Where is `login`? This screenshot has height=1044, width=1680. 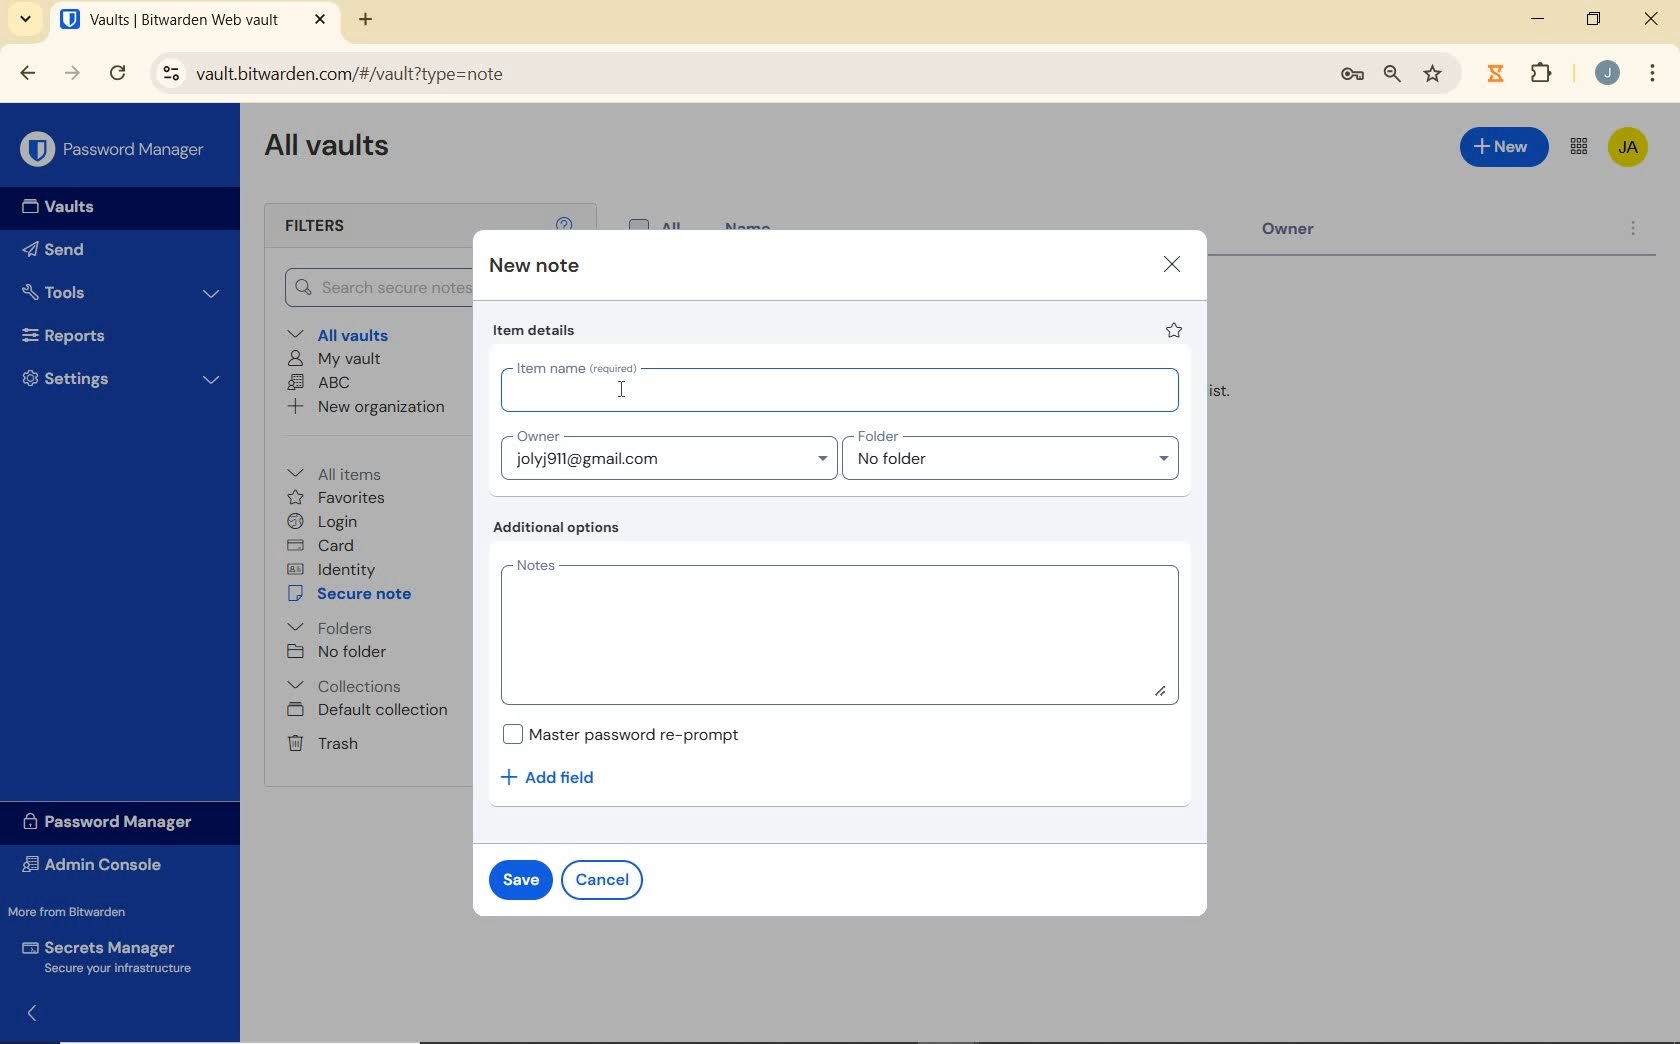 login is located at coordinates (326, 521).